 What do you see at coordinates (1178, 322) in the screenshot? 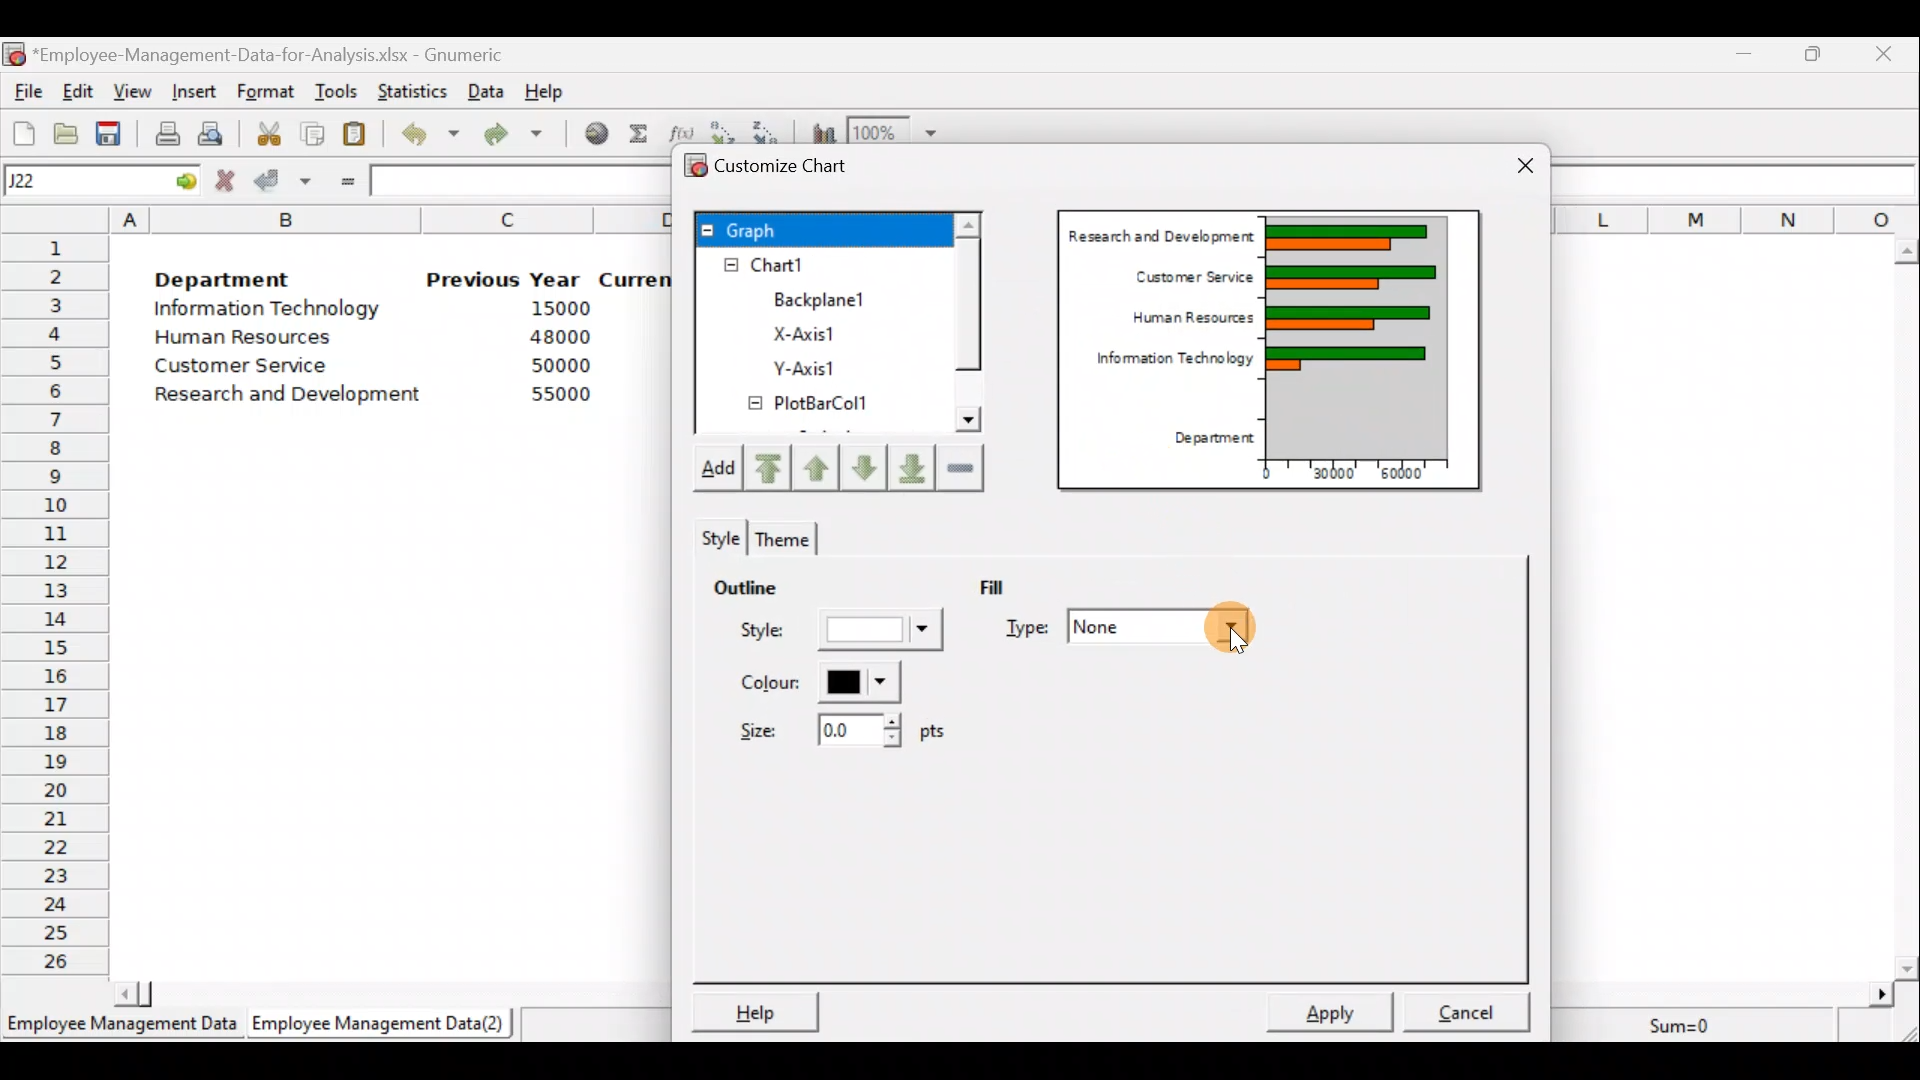
I see `Human Resources` at bounding box center [1178, 322].